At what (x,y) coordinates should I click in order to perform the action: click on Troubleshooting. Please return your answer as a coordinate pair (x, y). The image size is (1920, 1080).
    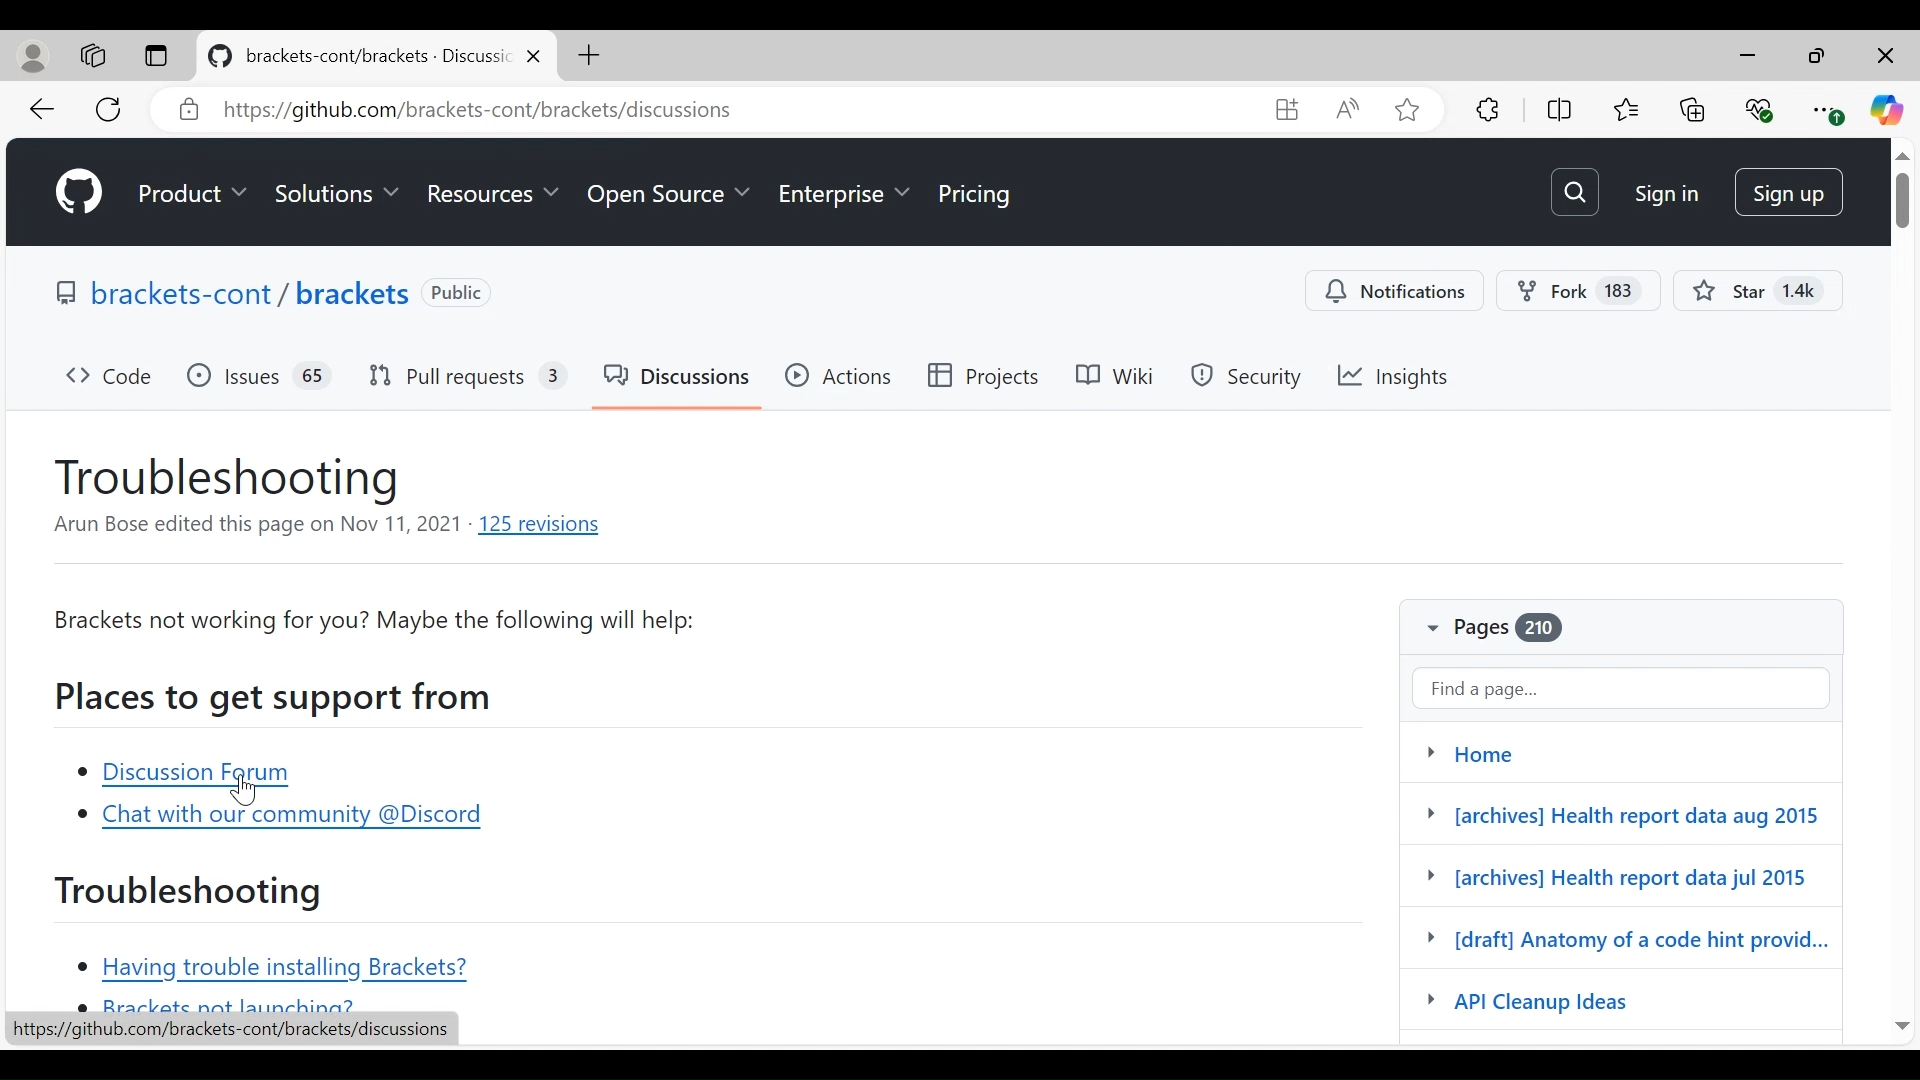
    Looking at the image, I should click on (191, 892).